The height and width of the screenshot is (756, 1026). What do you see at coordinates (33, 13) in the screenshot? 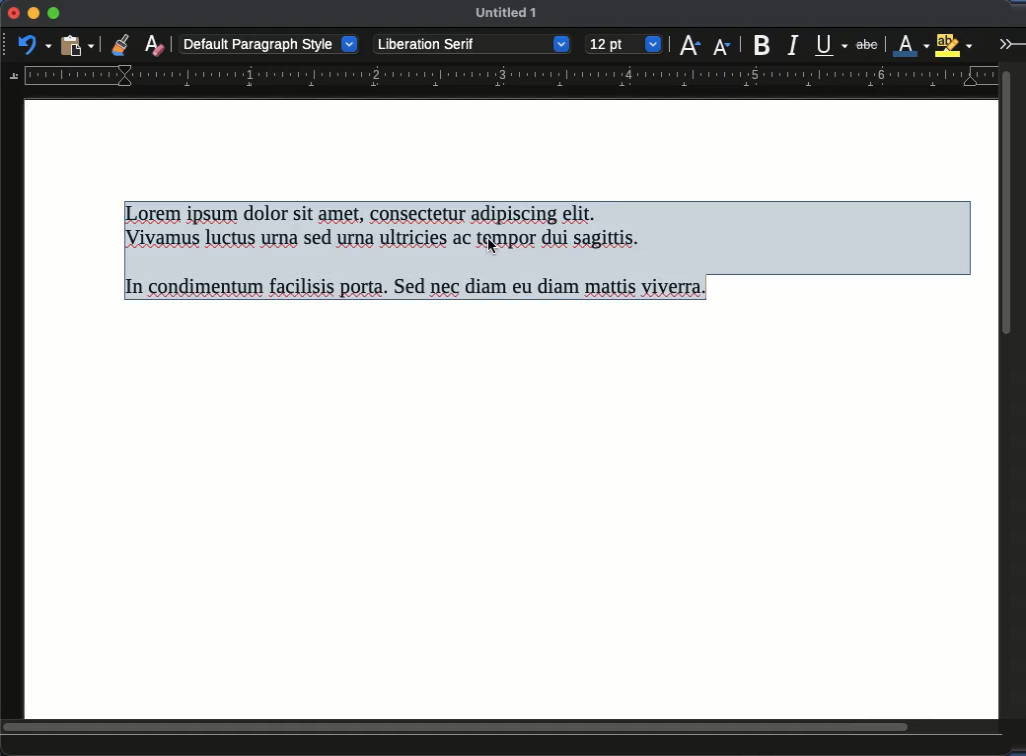
I see `minimize` at bounding box center [33, 13].